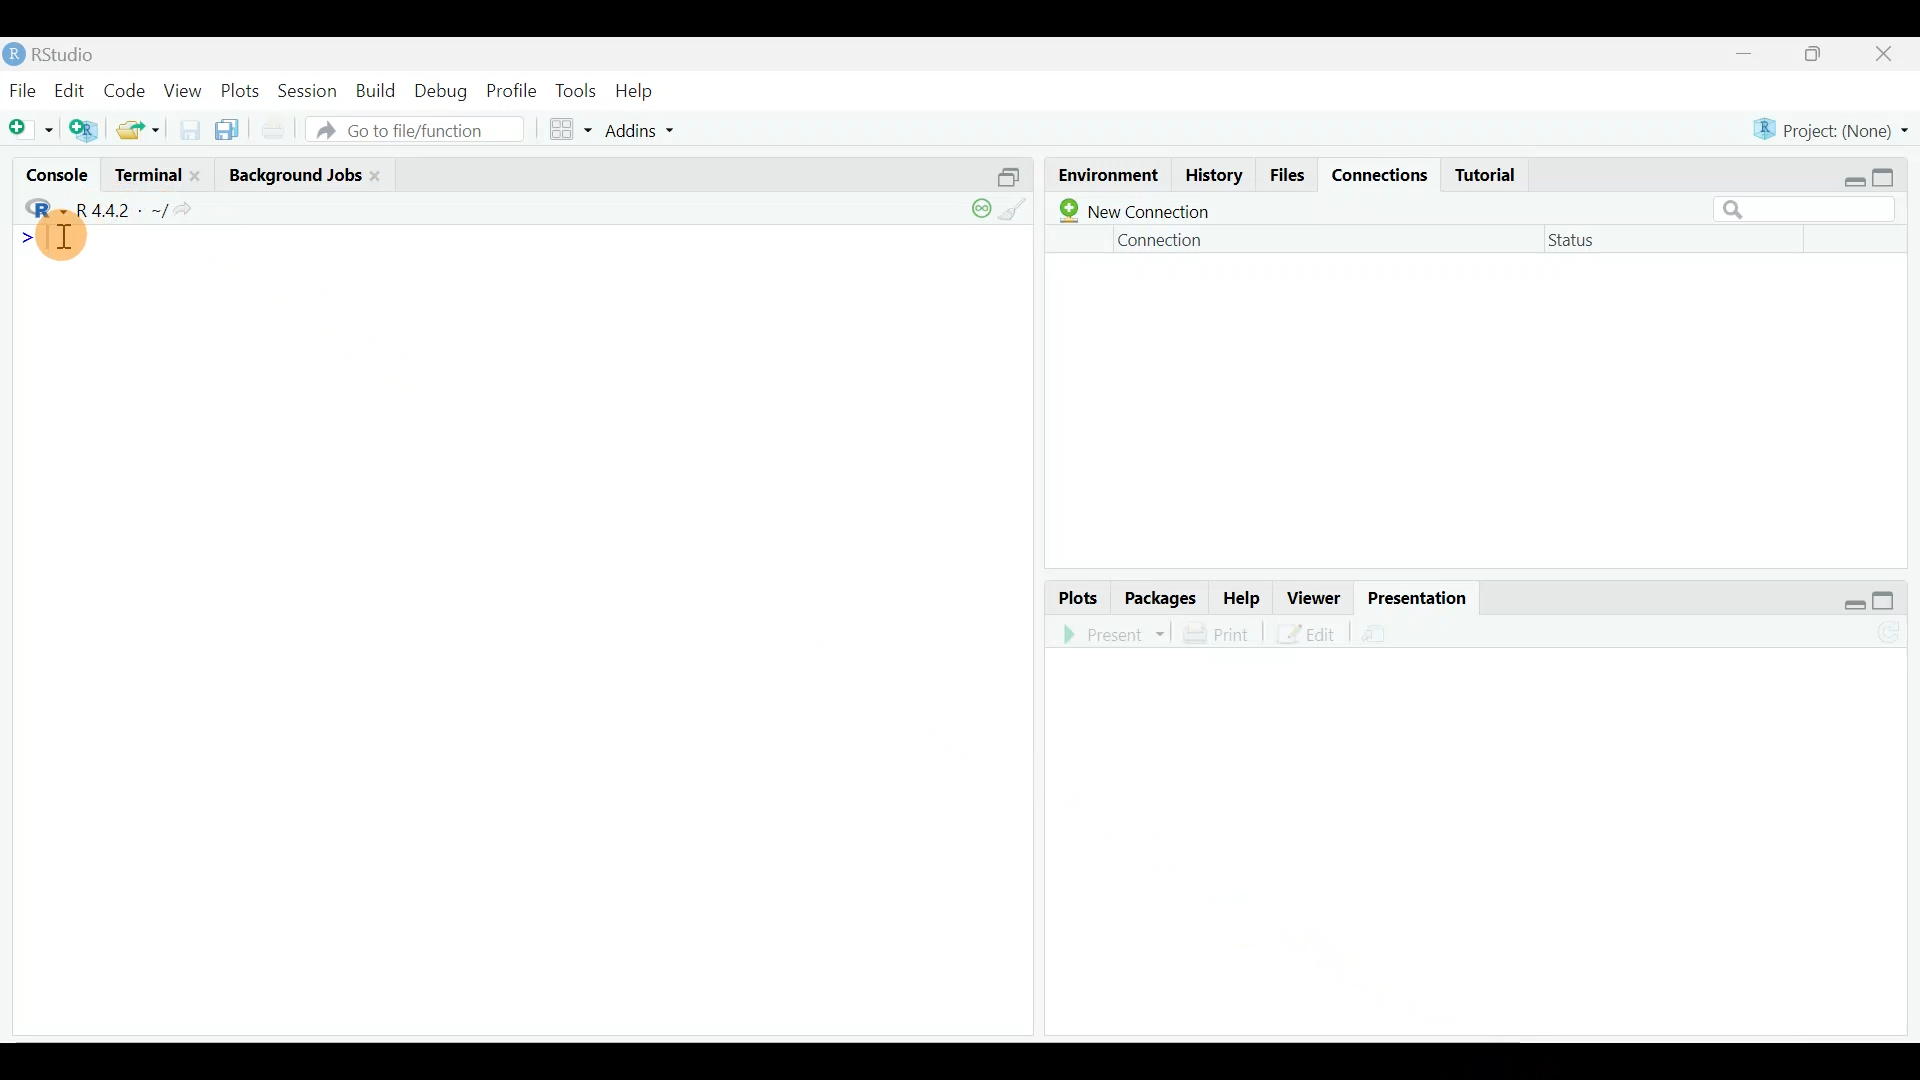  Describe the element at coordinates (72, 240) in the screenshot. I see `Text cursor` at that location.